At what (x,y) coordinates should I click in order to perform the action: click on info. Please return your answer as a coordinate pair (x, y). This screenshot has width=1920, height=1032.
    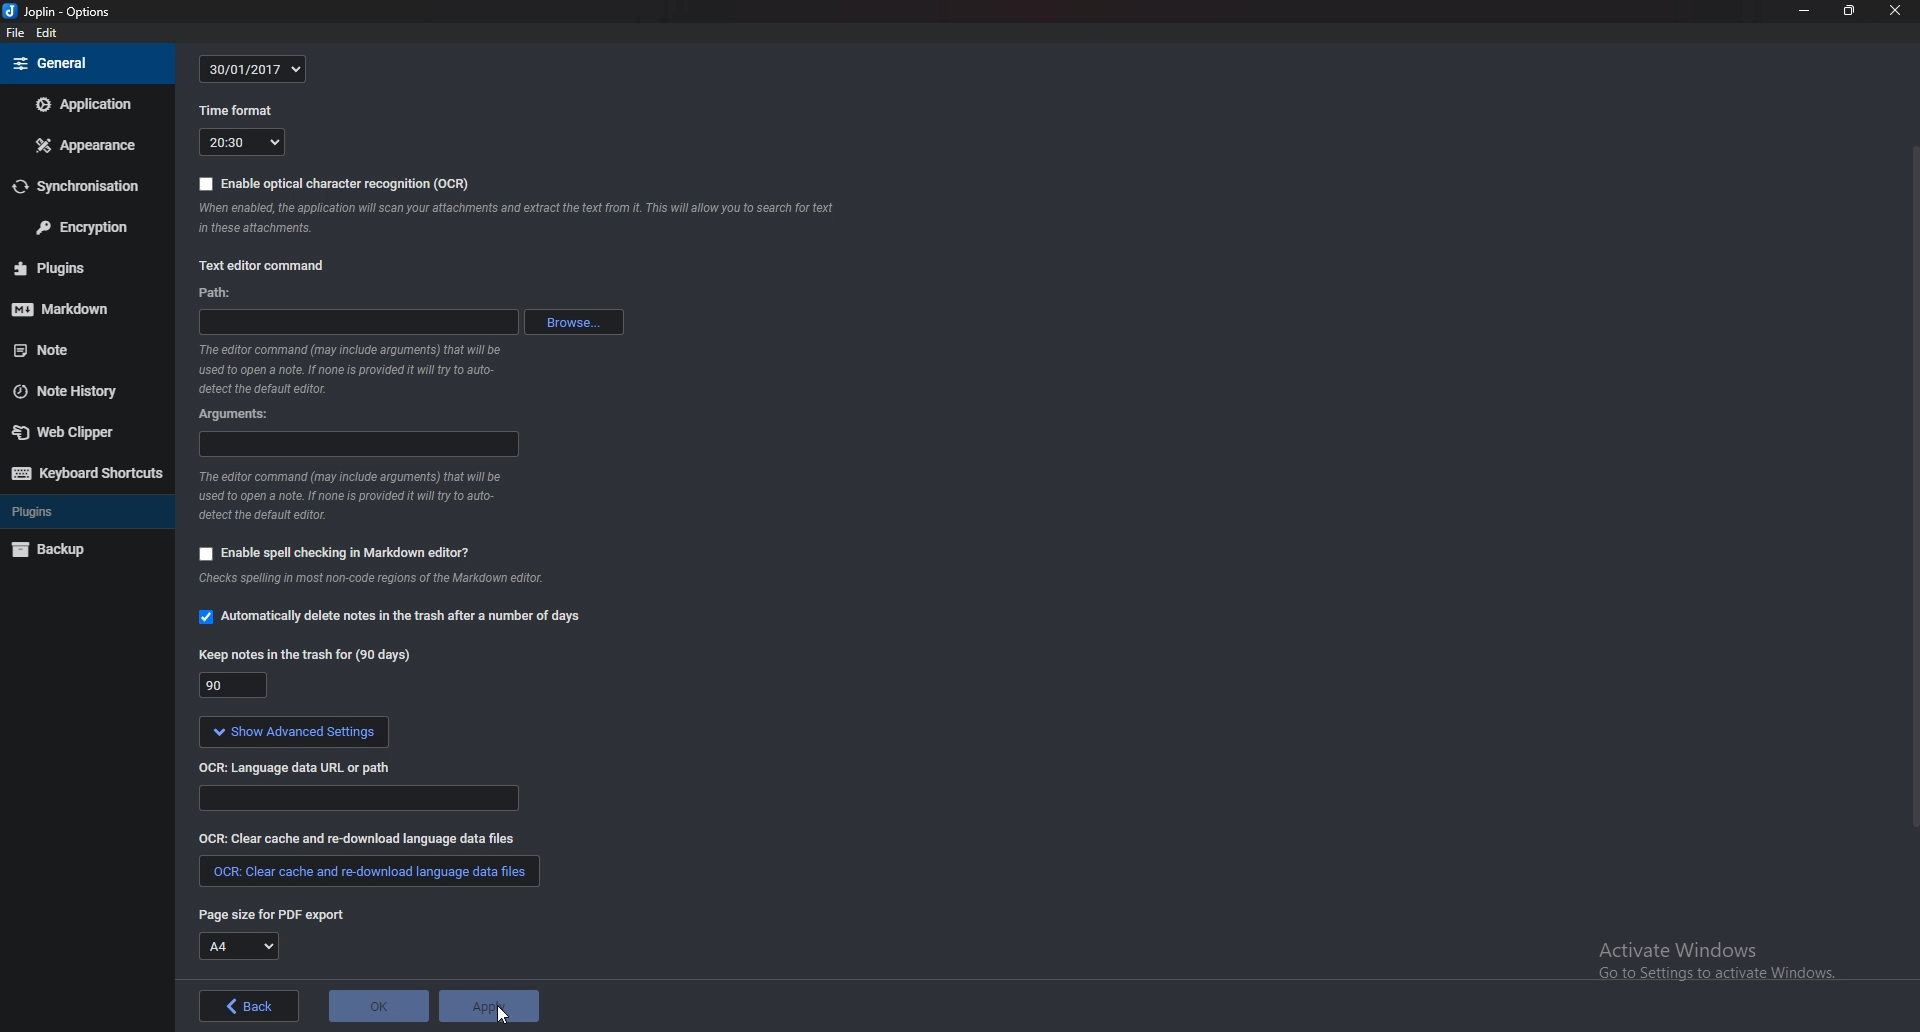
    Looking at the image, I should click on (360, 497).